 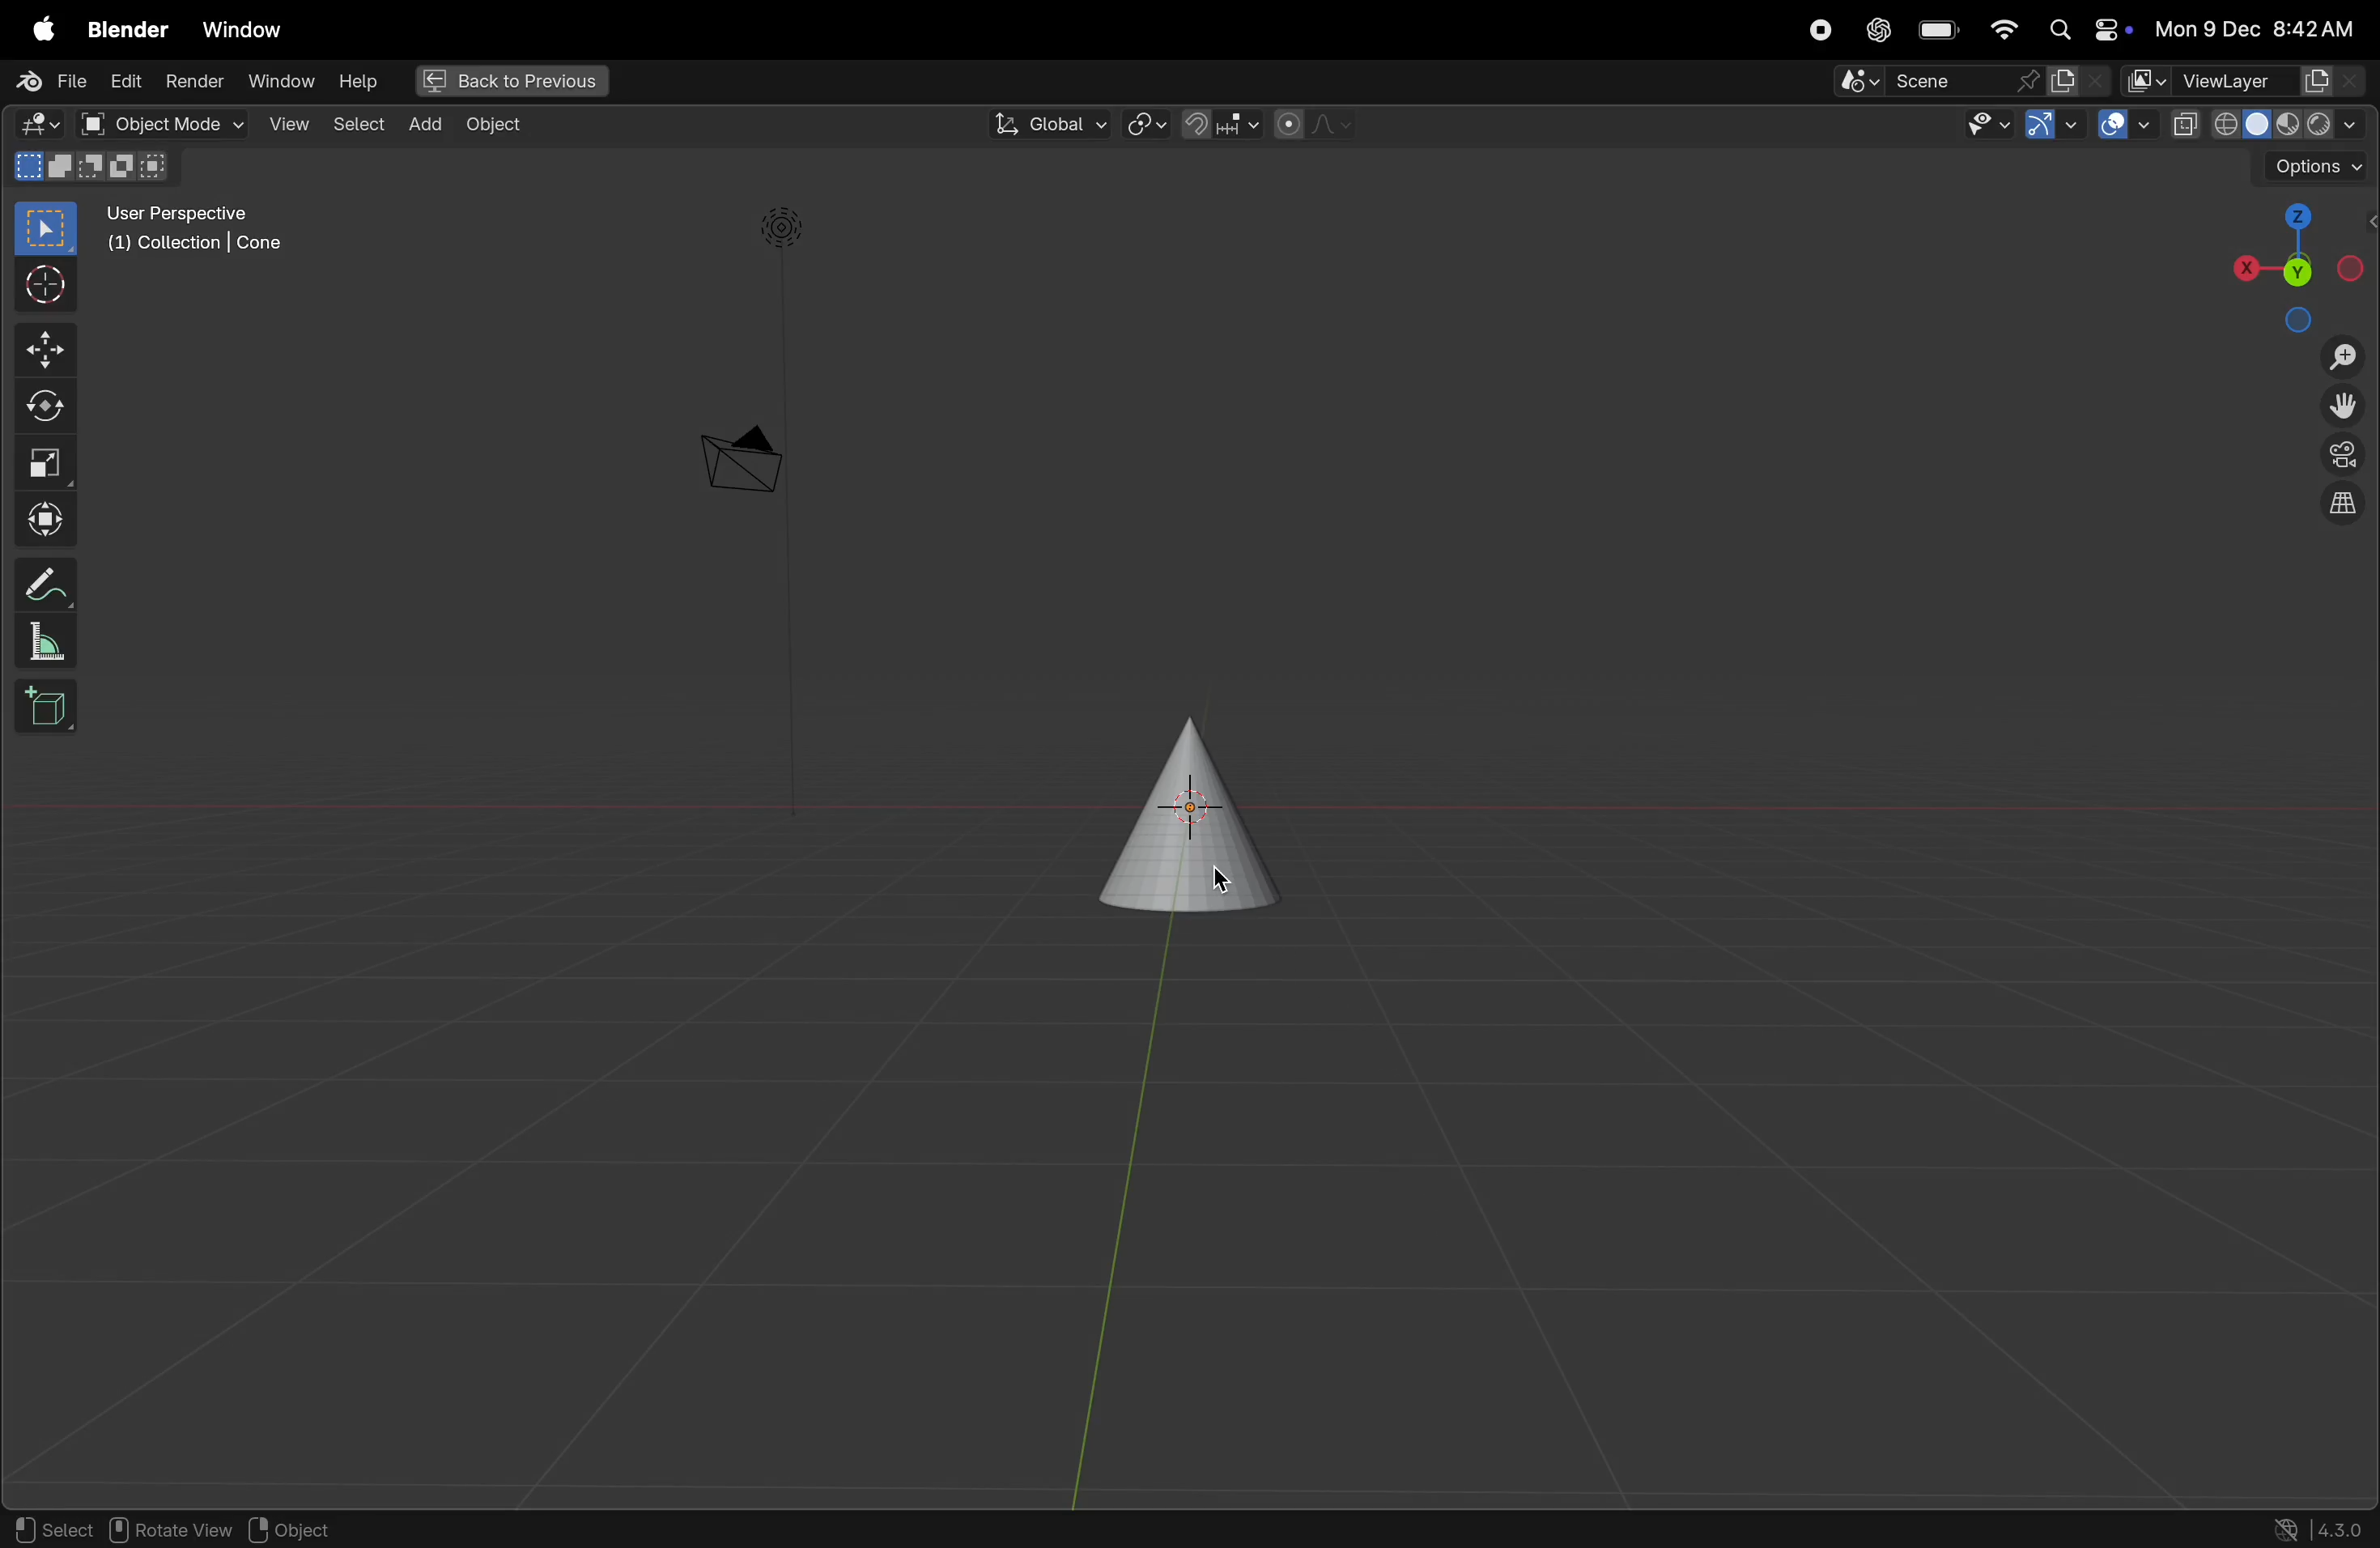 I want to click on add, so click(x=427, y=124).